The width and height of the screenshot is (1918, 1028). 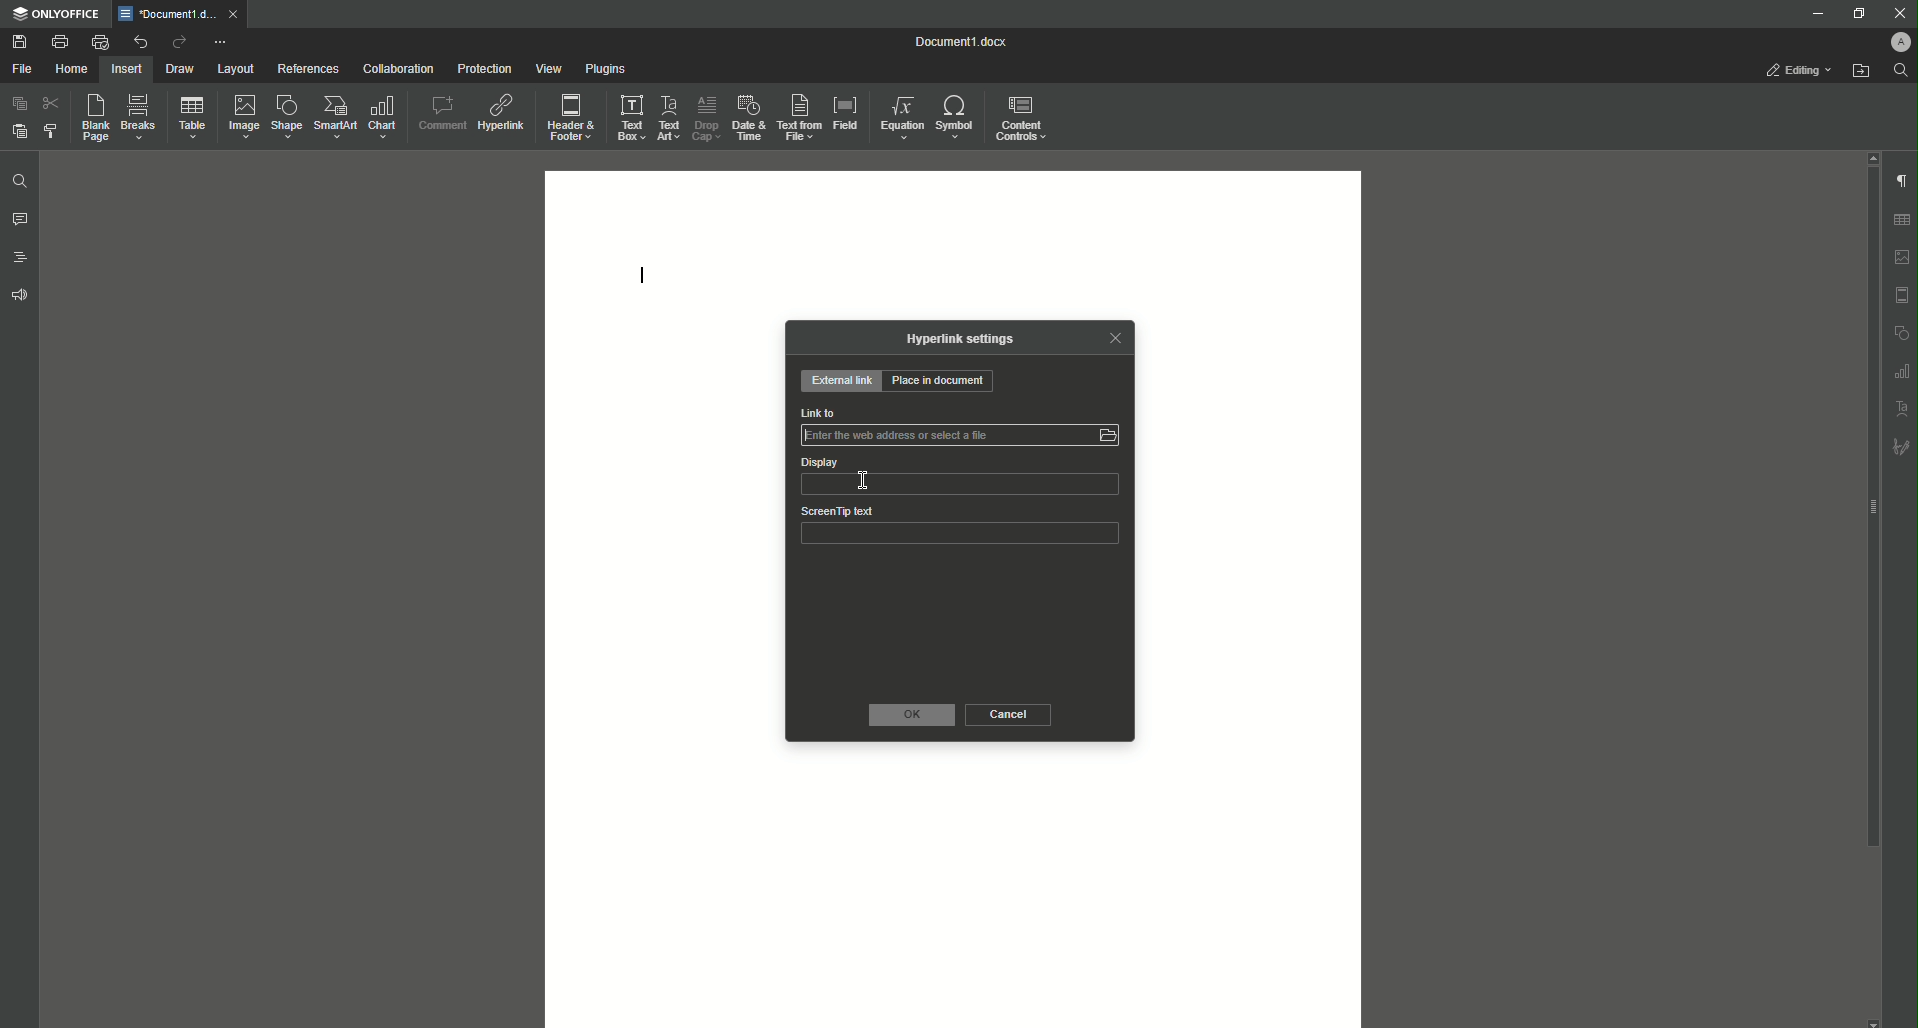 I want to click on Plugins, so click(x=604, y=67).